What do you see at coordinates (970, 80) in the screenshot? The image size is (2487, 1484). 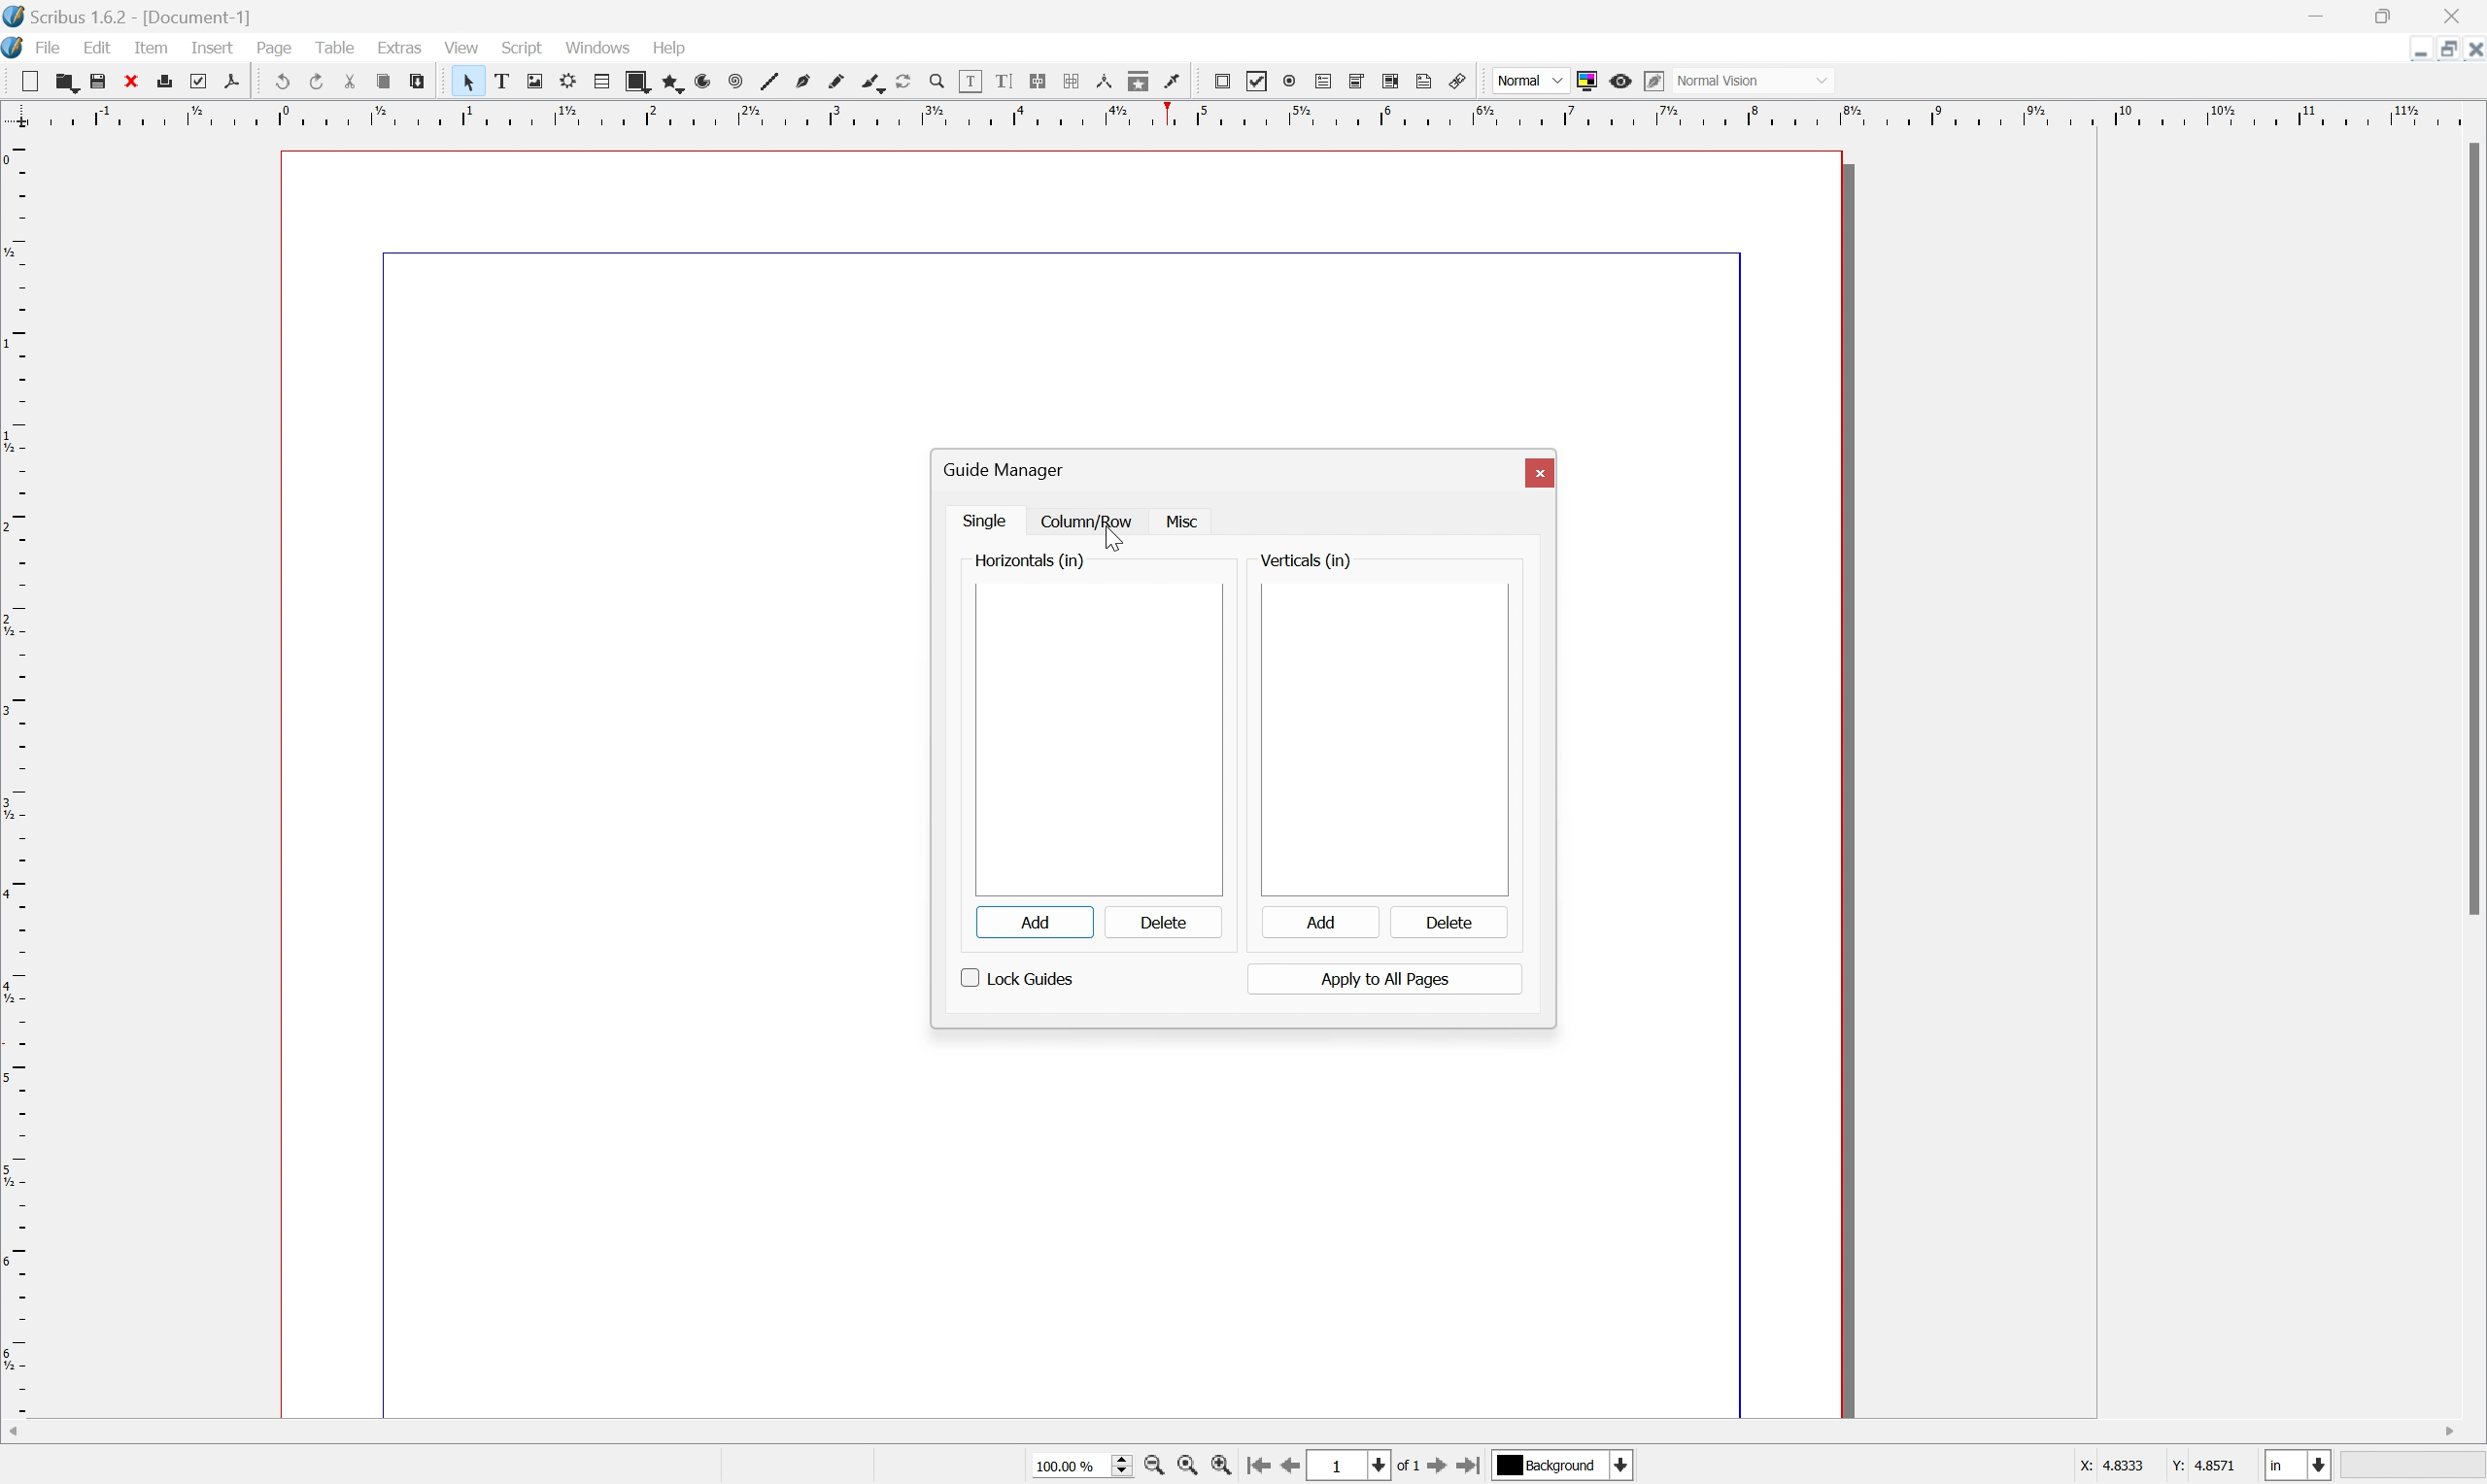 I see `edit contents of frame` at bounding box center [970, 80].